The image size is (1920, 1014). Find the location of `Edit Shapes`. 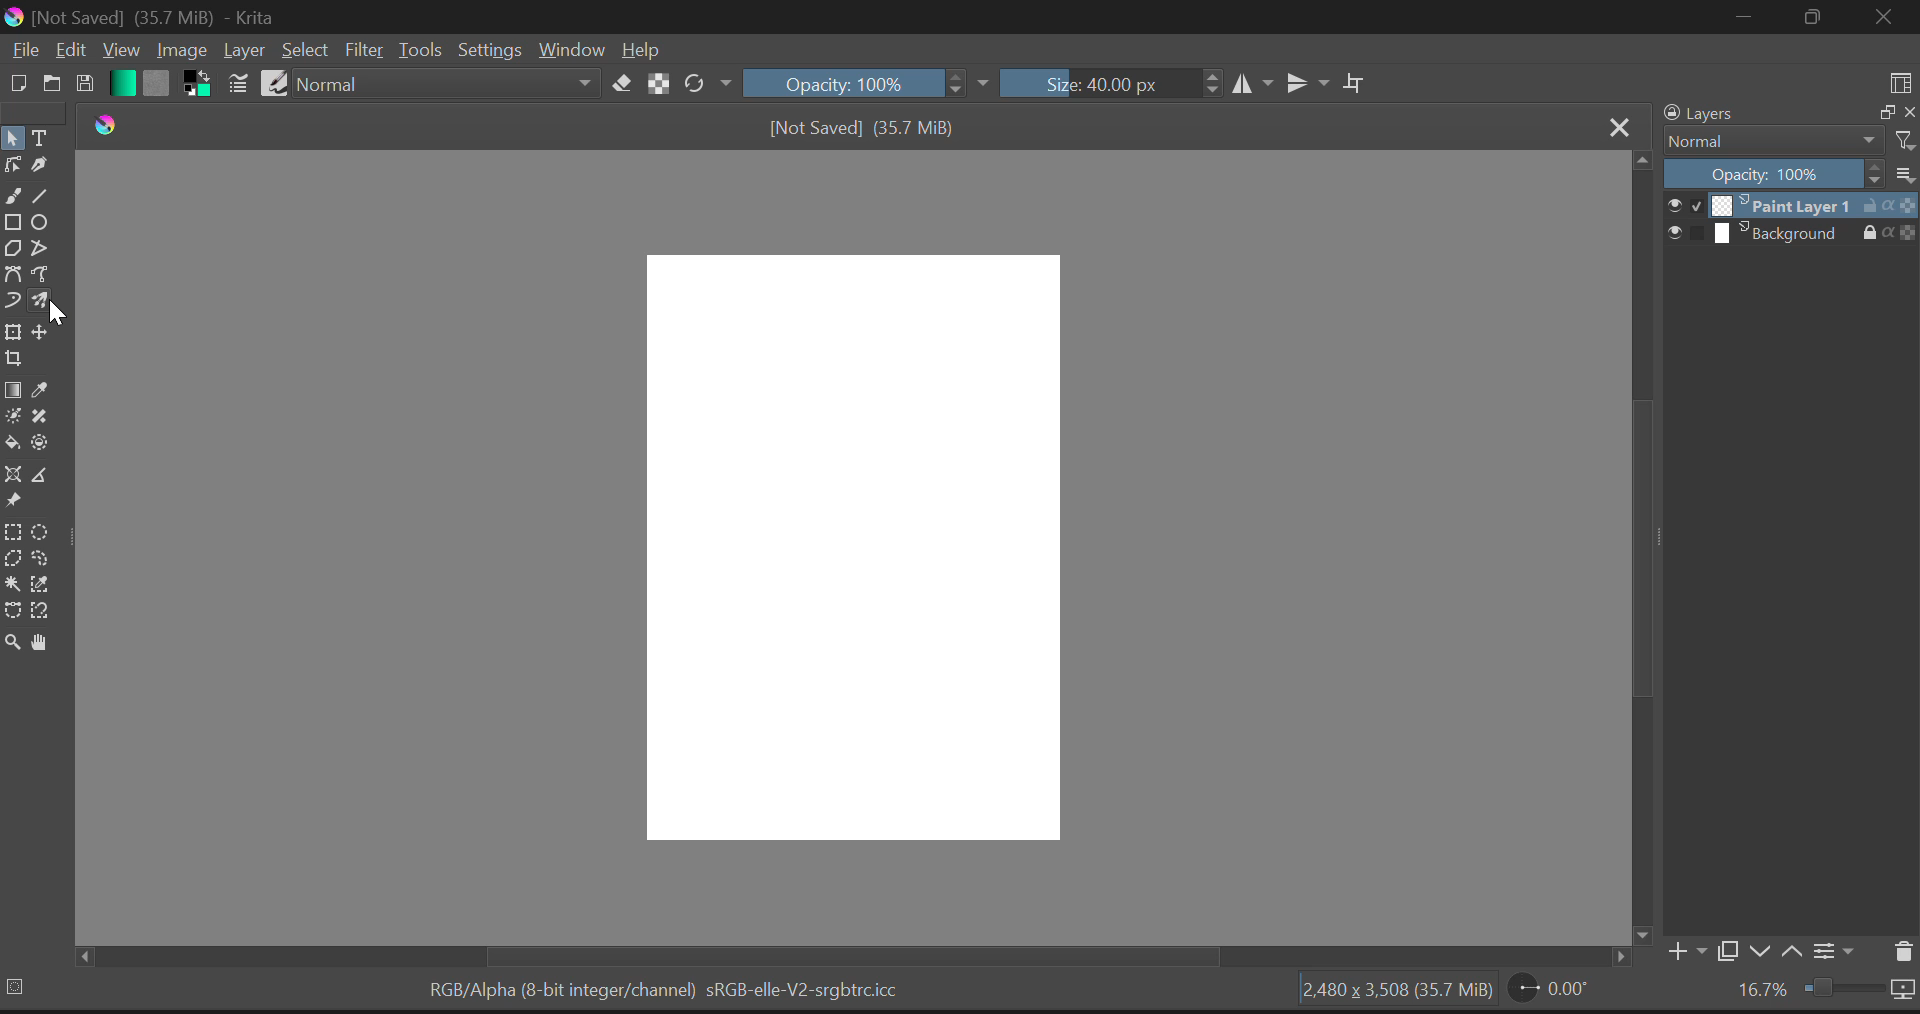

Edit Shapes is located at coordinates (13, 165).